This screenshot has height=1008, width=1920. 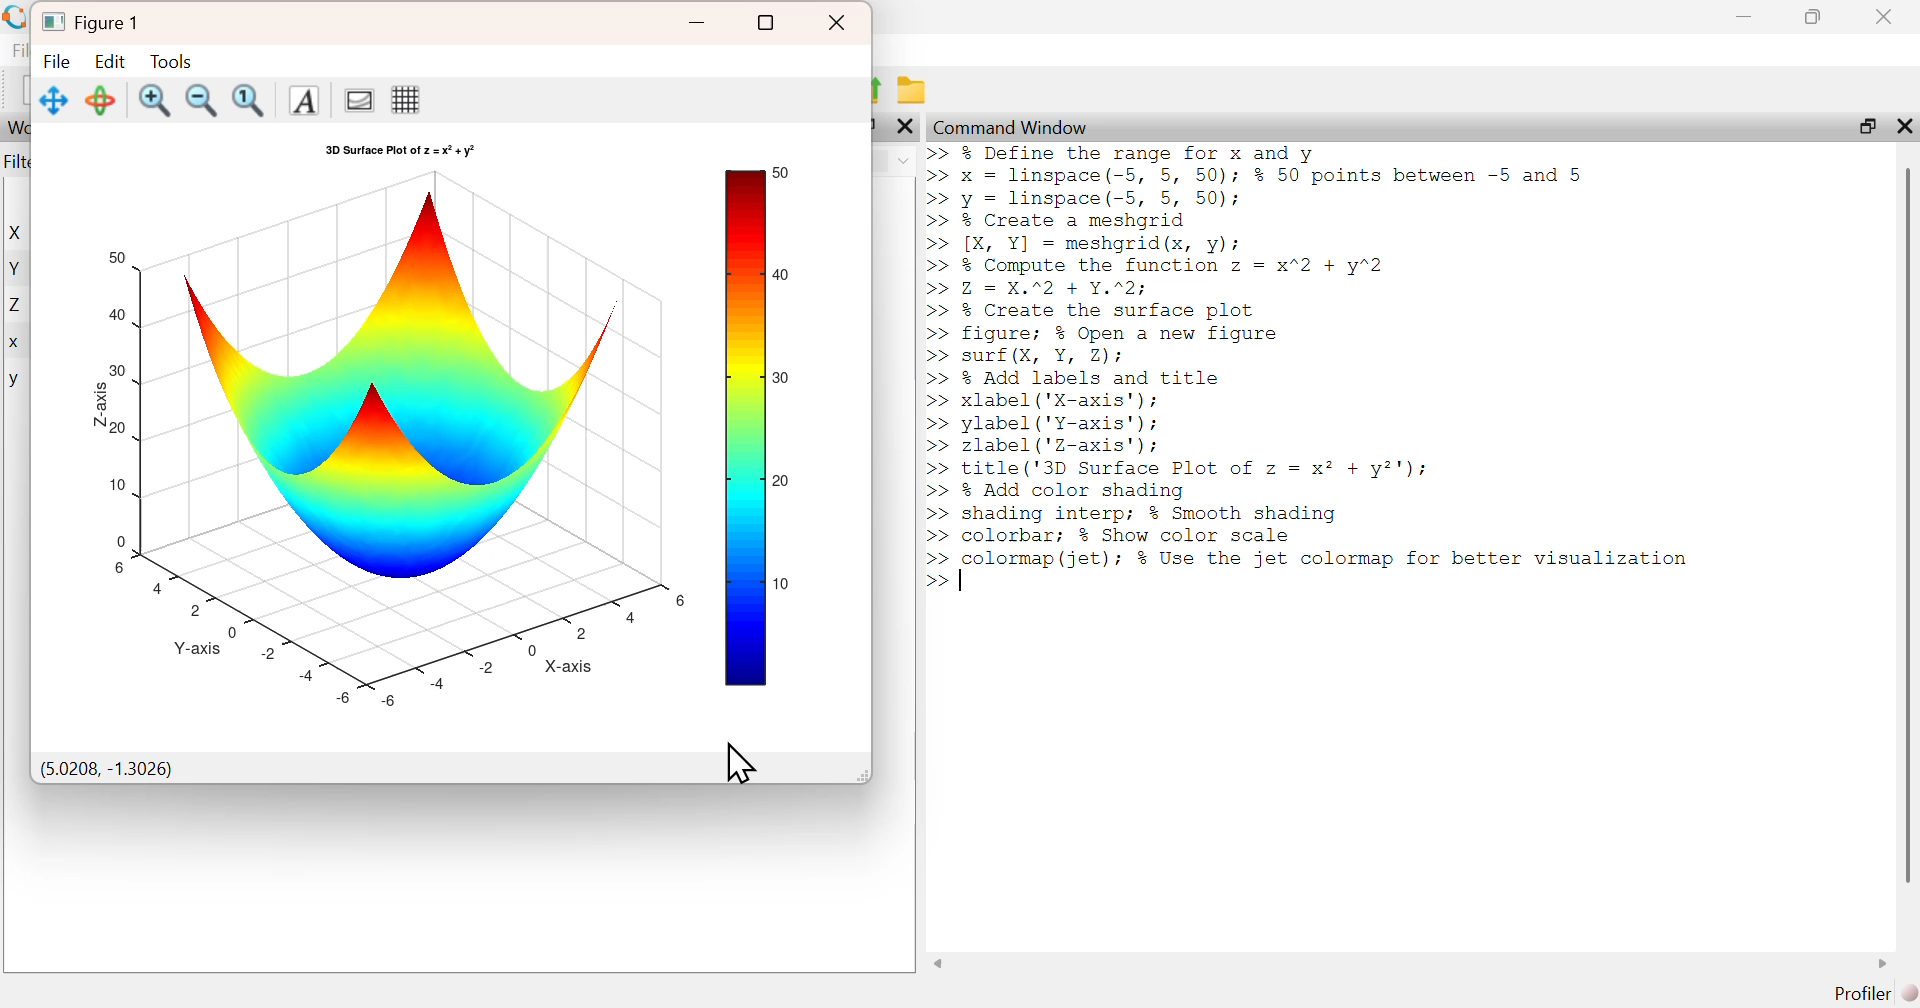 I want to click on Figure 1, so click(x=94, y=20).